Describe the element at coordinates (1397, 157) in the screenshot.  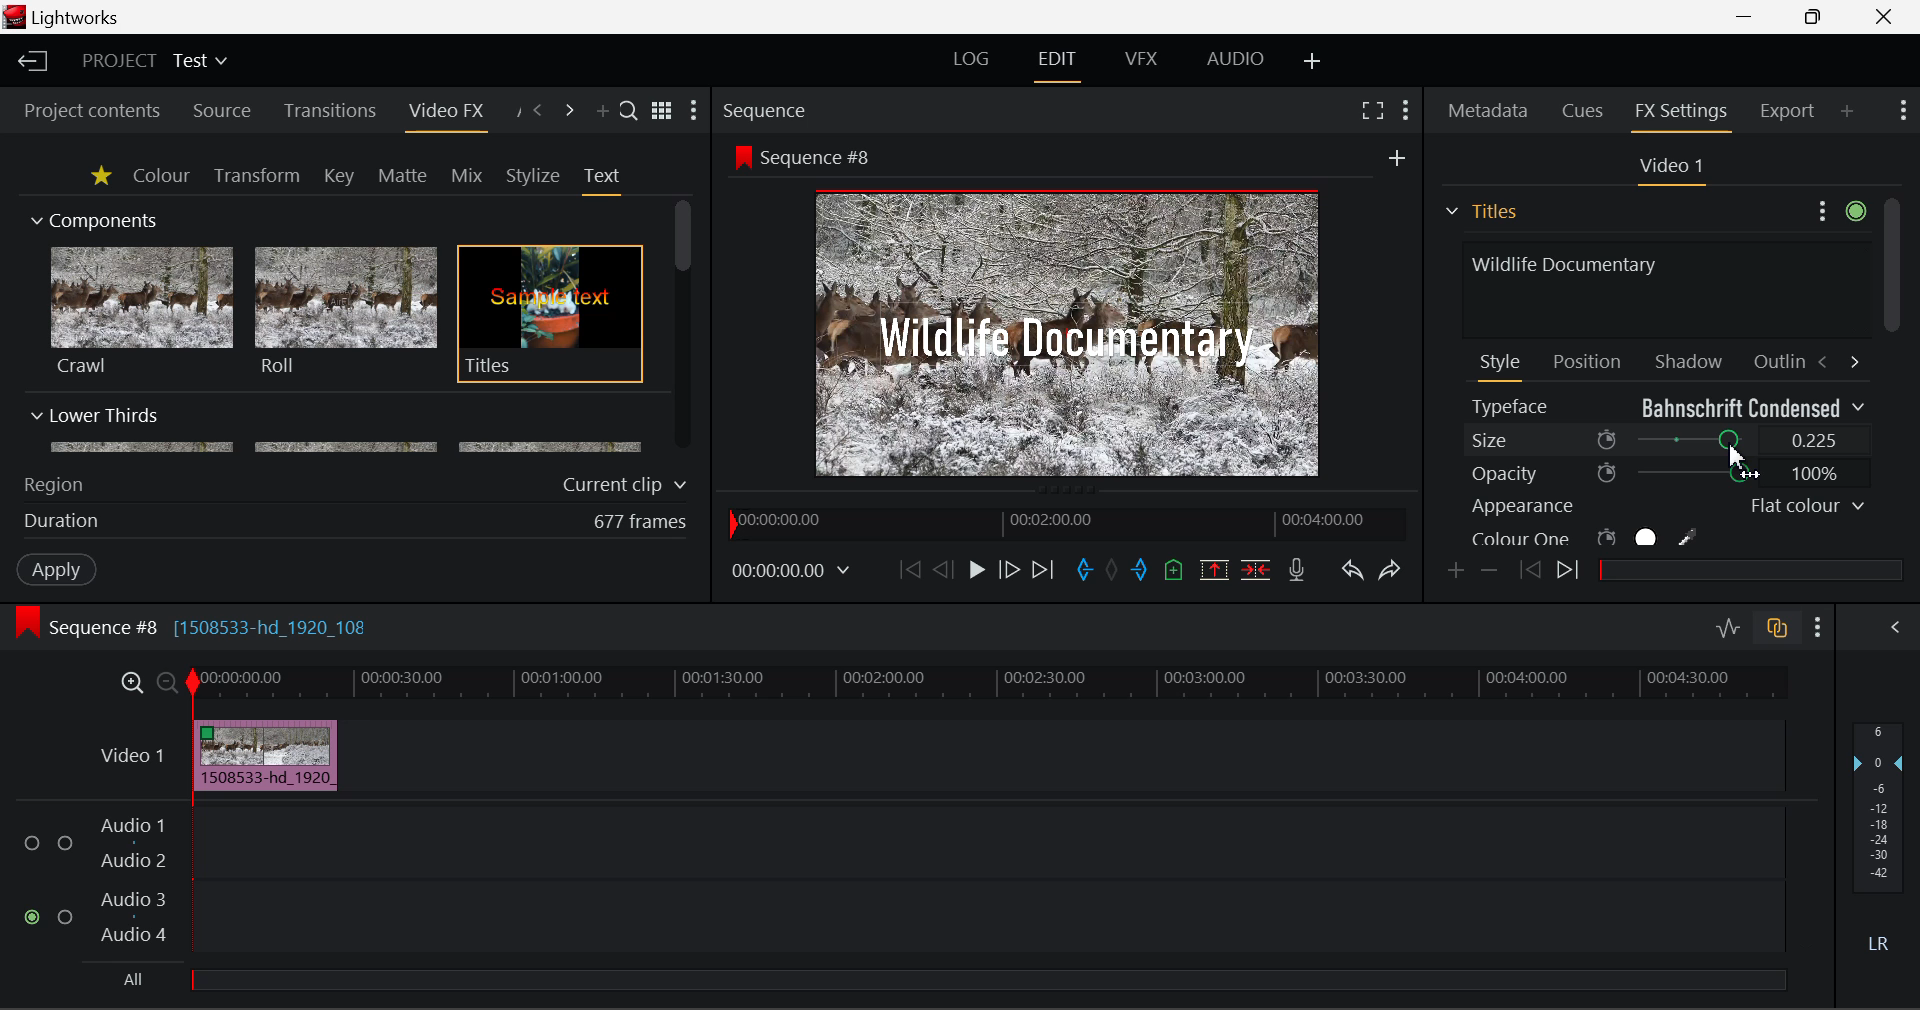
I see `add` at that location.